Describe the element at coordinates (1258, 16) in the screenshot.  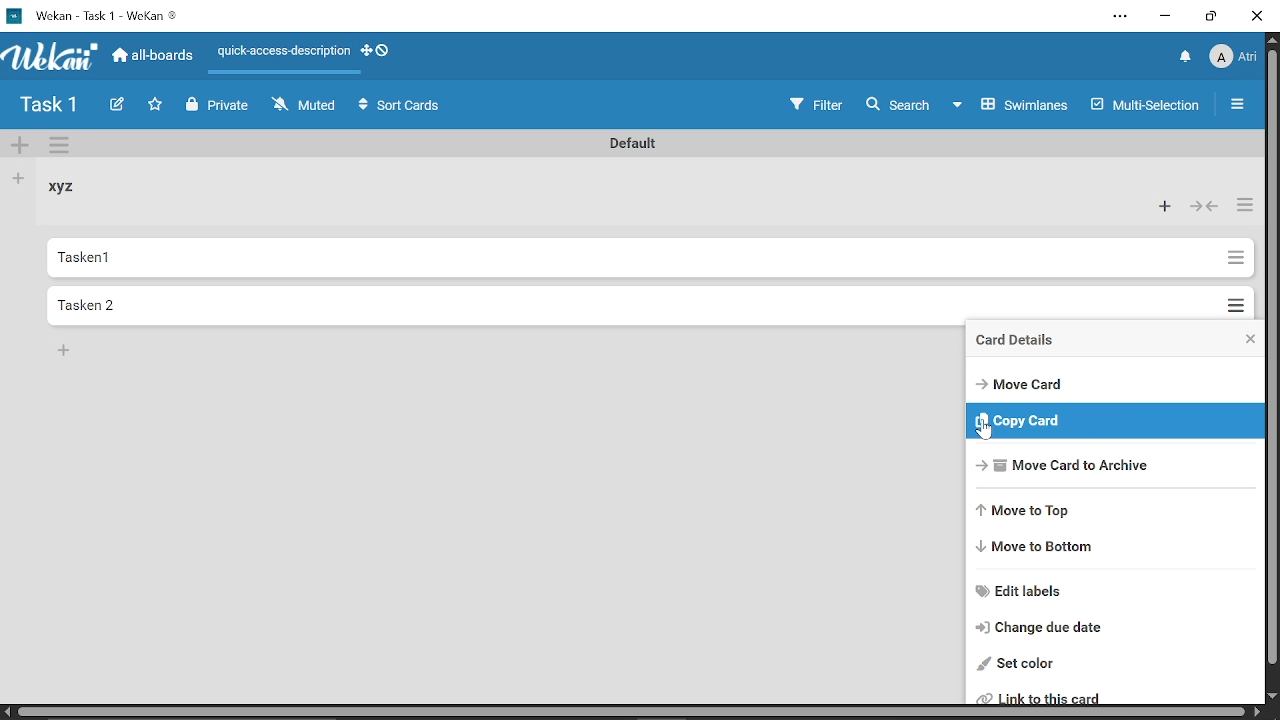
I see `Close` at that location.